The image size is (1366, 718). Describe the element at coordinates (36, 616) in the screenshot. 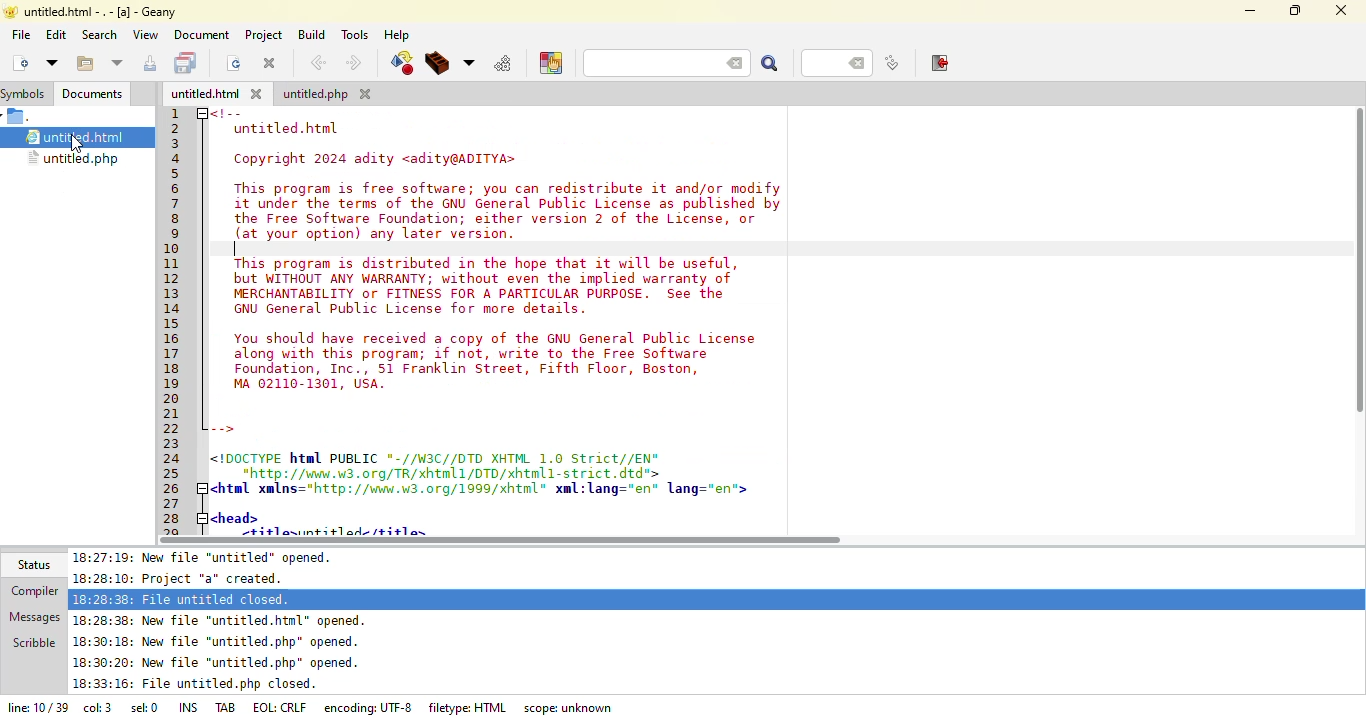

I see `messages` at that location.